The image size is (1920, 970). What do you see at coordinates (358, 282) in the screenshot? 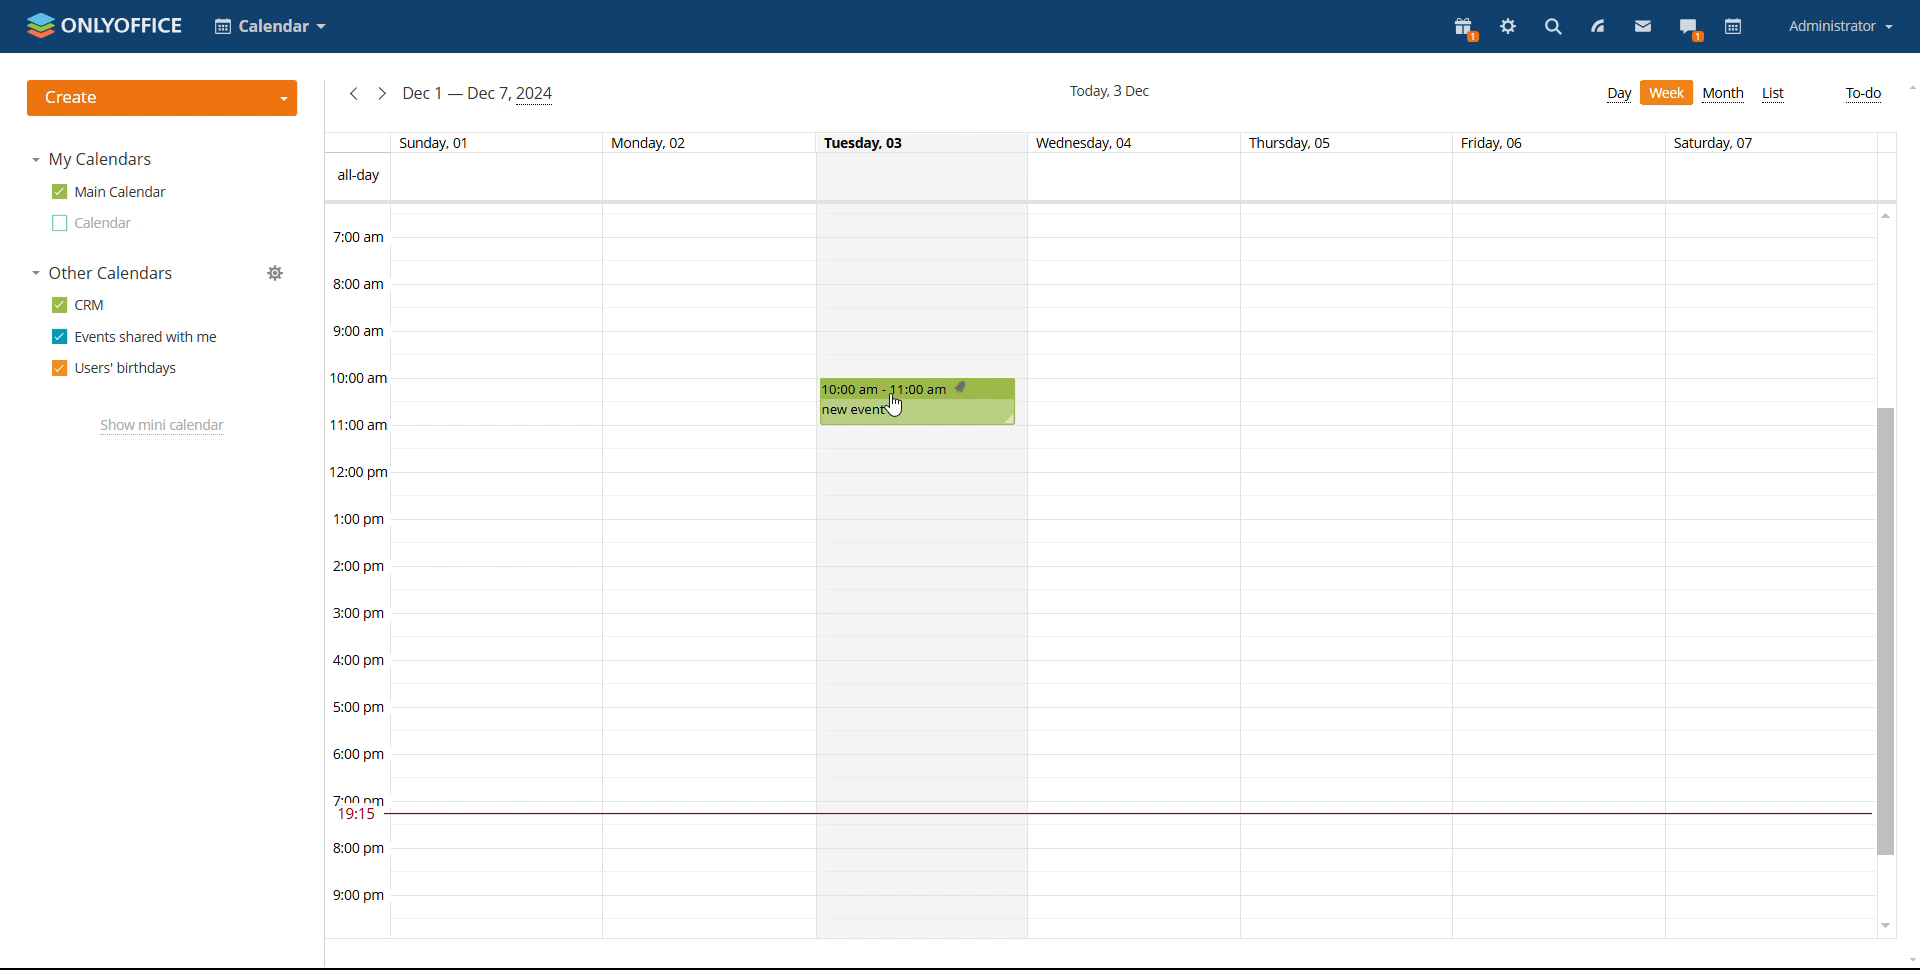
I see `8:00 am` at bounding box center [358, 282].